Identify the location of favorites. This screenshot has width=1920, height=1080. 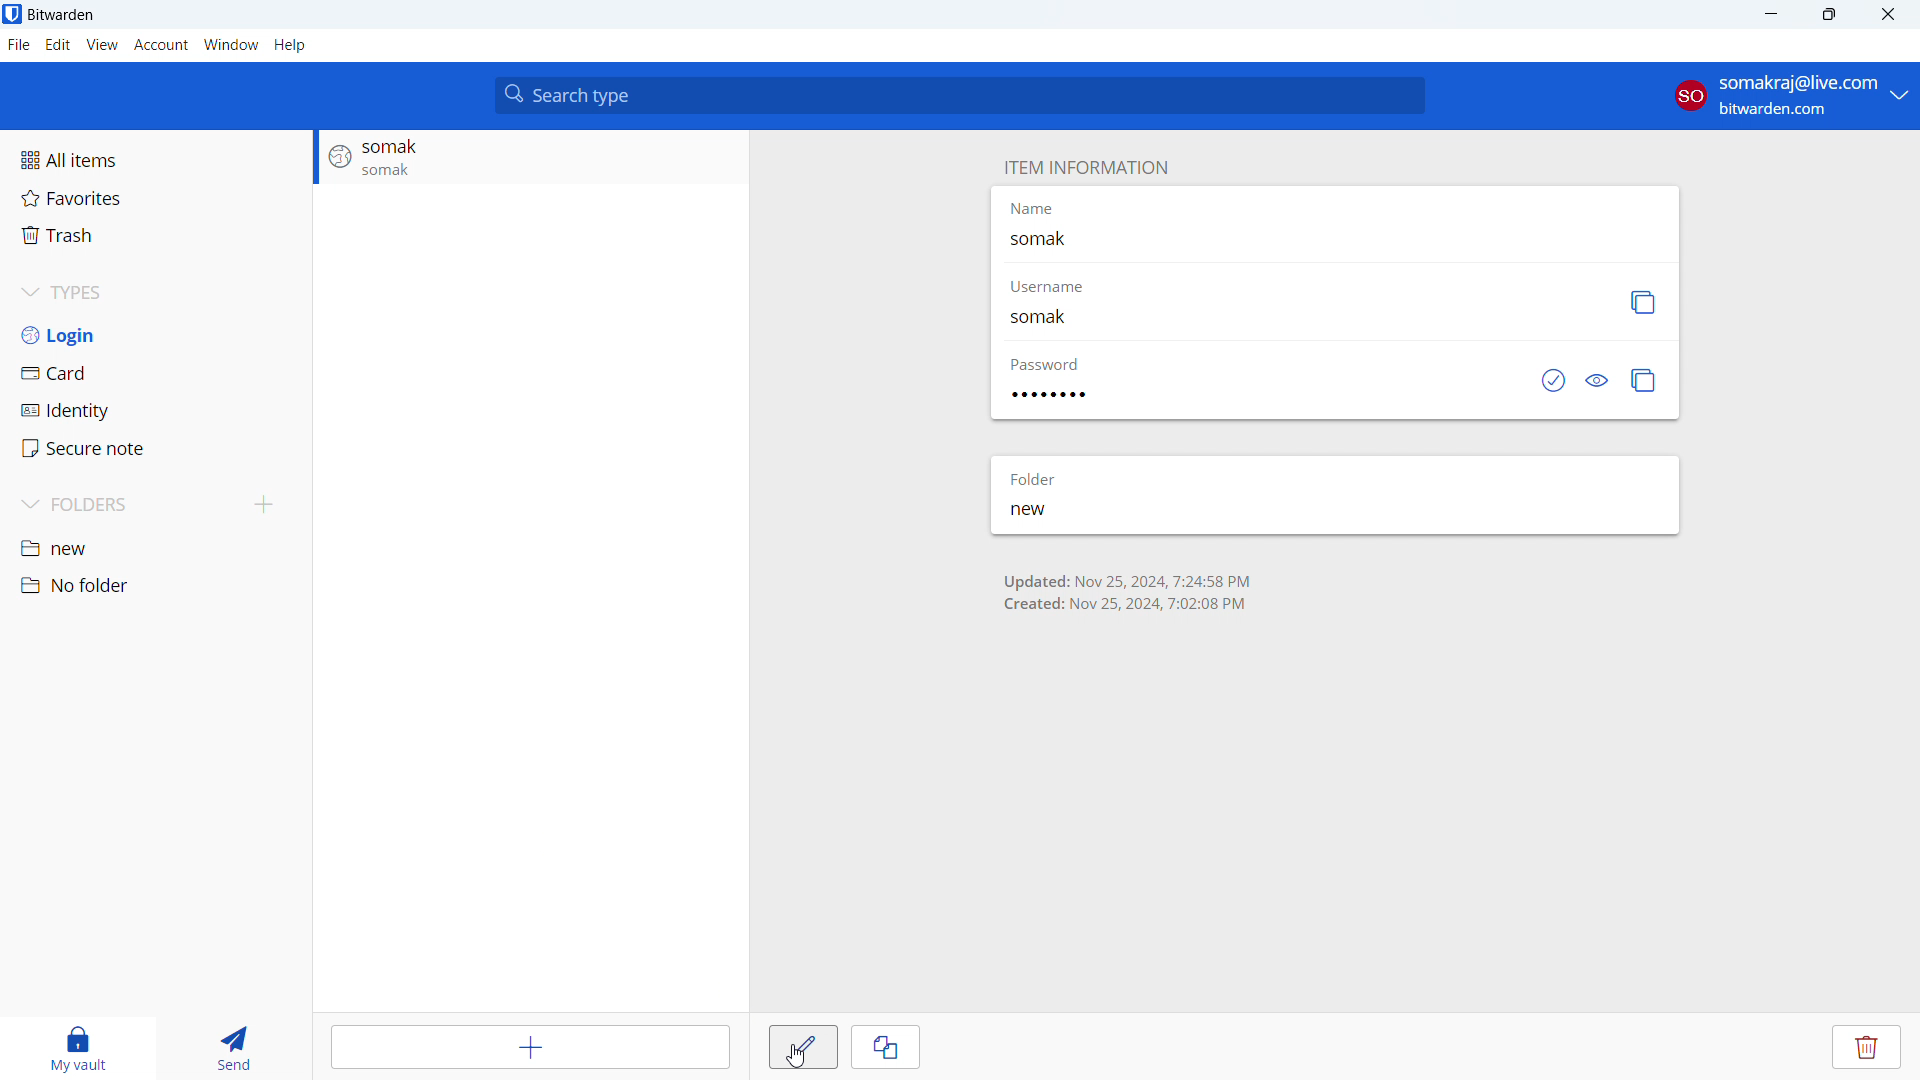
(156, 198).